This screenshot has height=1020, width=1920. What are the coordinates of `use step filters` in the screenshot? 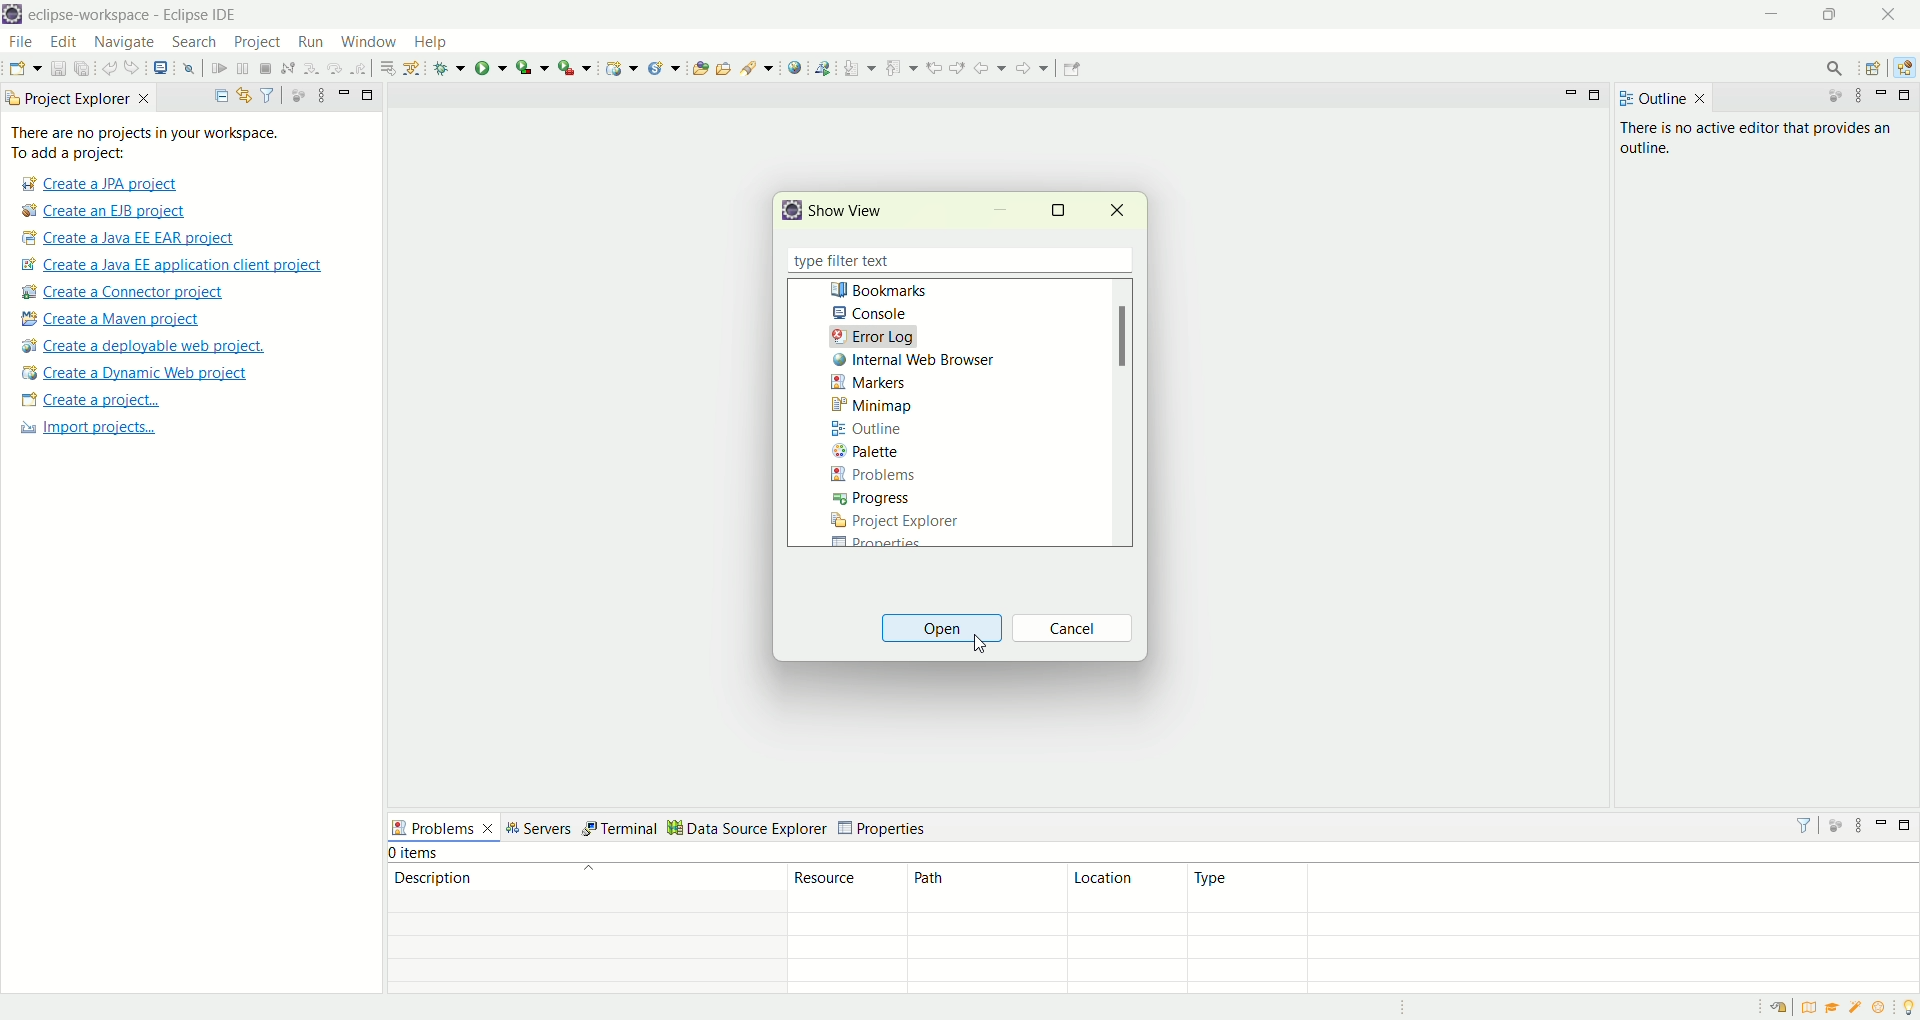 It's located at (410, 69).